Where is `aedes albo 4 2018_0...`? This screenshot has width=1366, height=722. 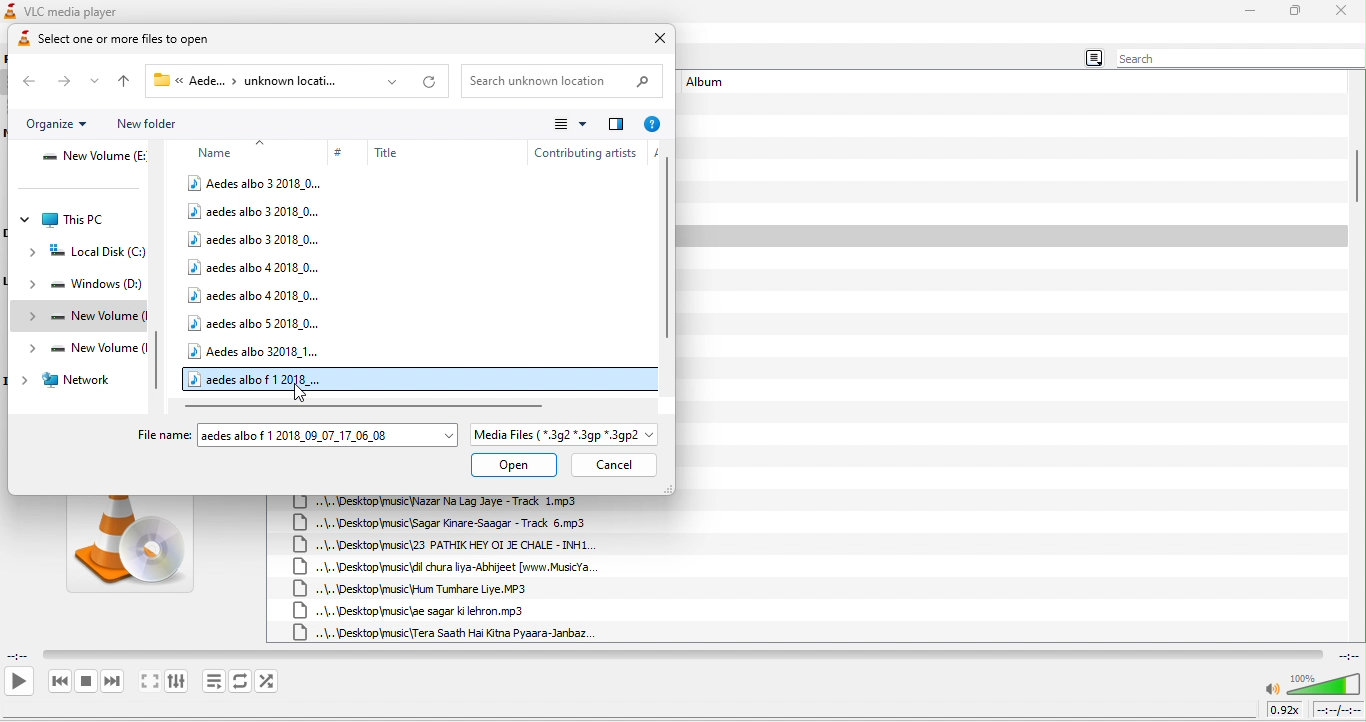
aedes albo 4 2018_0... is located at coordinates (254, 293).